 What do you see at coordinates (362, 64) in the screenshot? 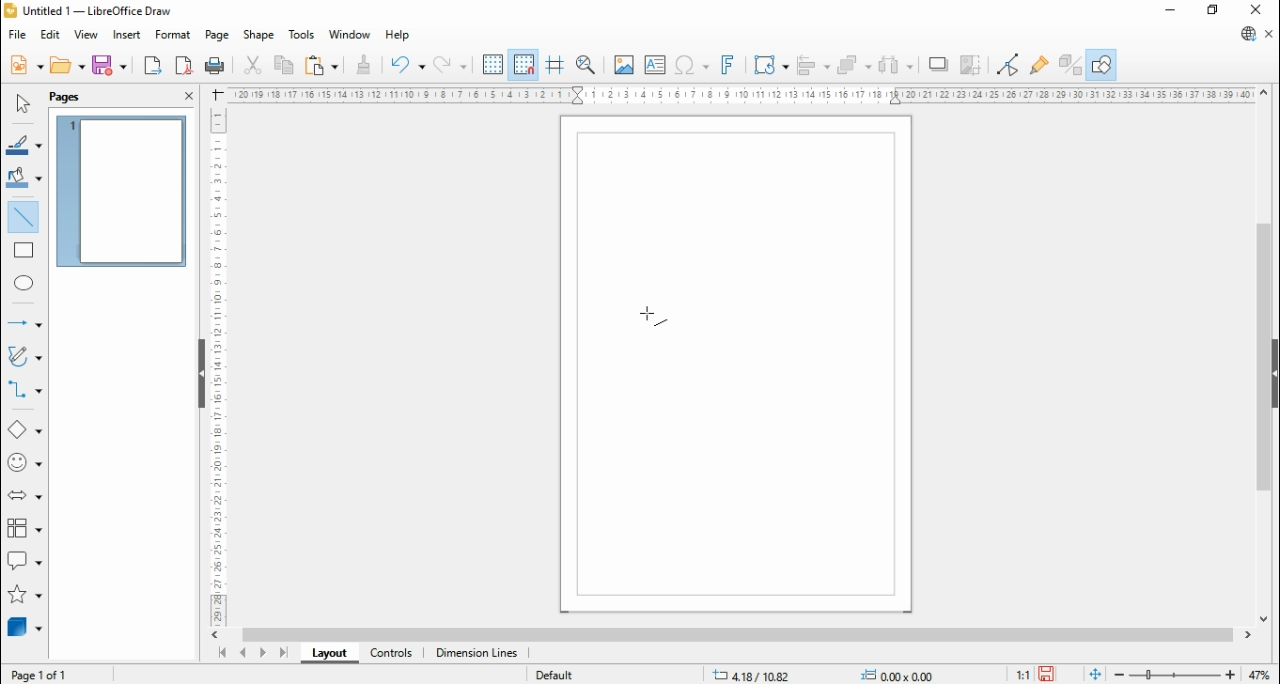
I see `clone formatting` at bounding box center [362, 64].